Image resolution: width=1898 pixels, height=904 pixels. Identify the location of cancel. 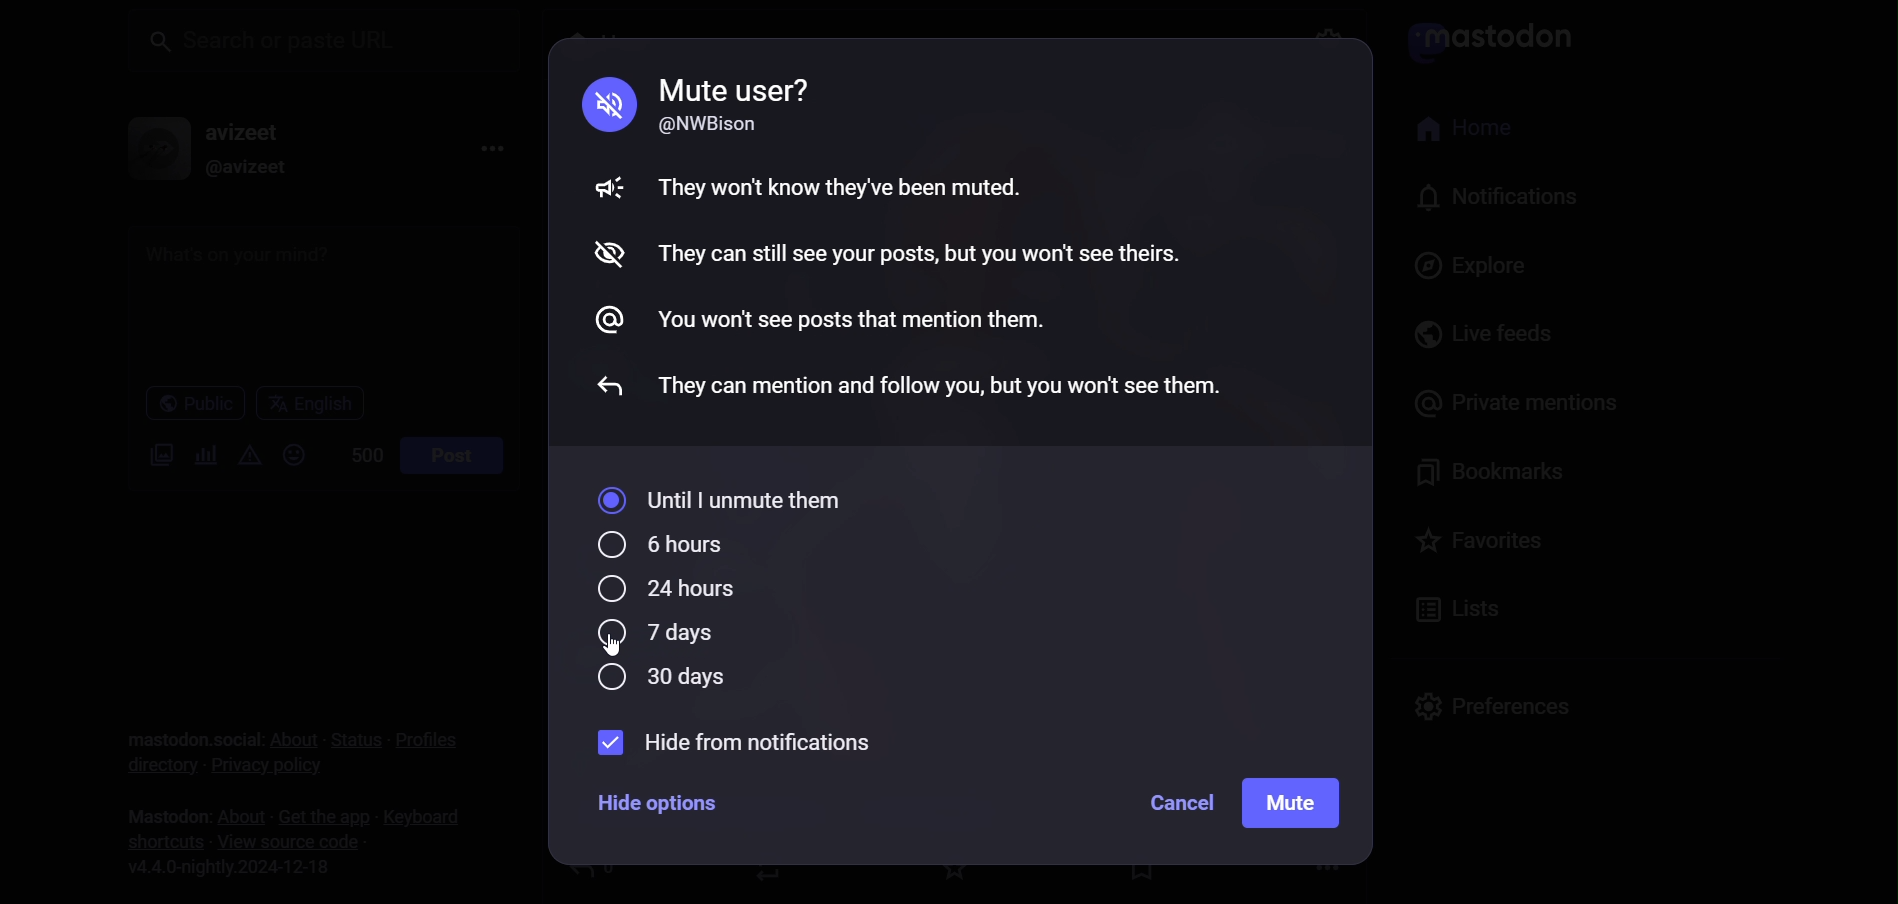
(1180, 808).